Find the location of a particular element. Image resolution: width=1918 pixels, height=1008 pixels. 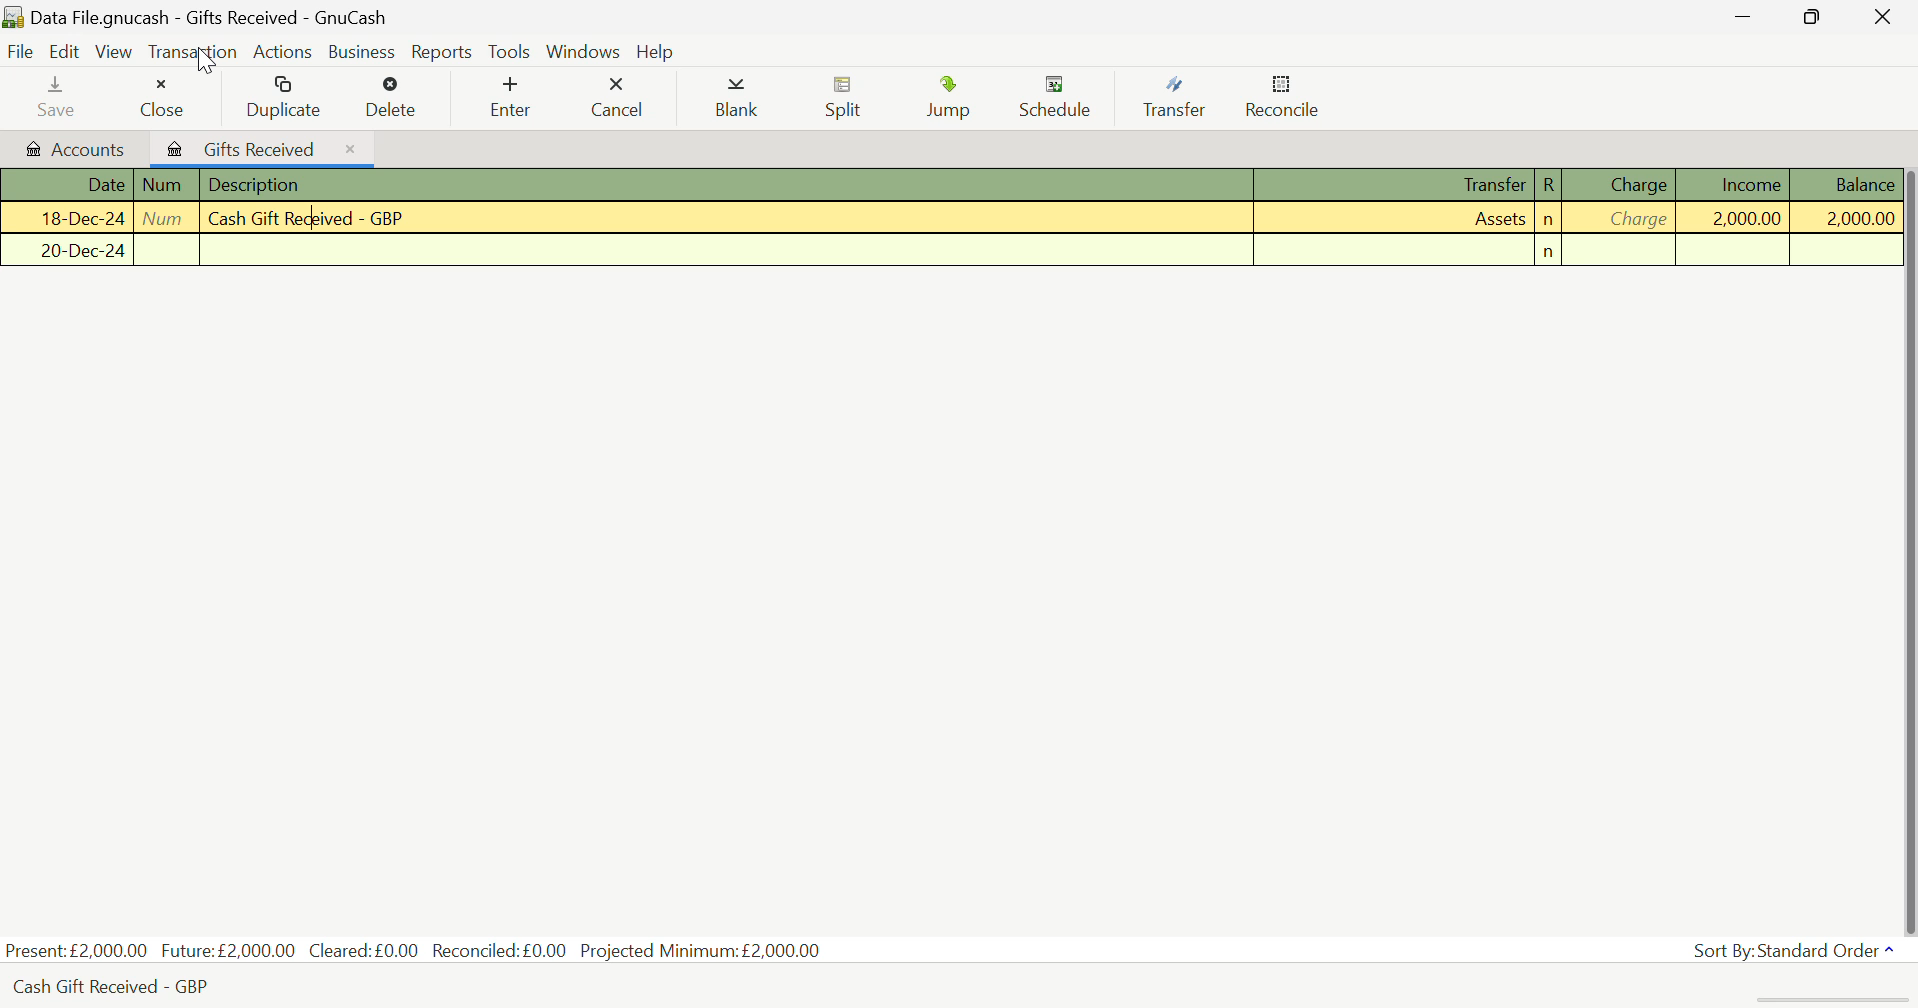

Income is located at coordinates (1737, 218).